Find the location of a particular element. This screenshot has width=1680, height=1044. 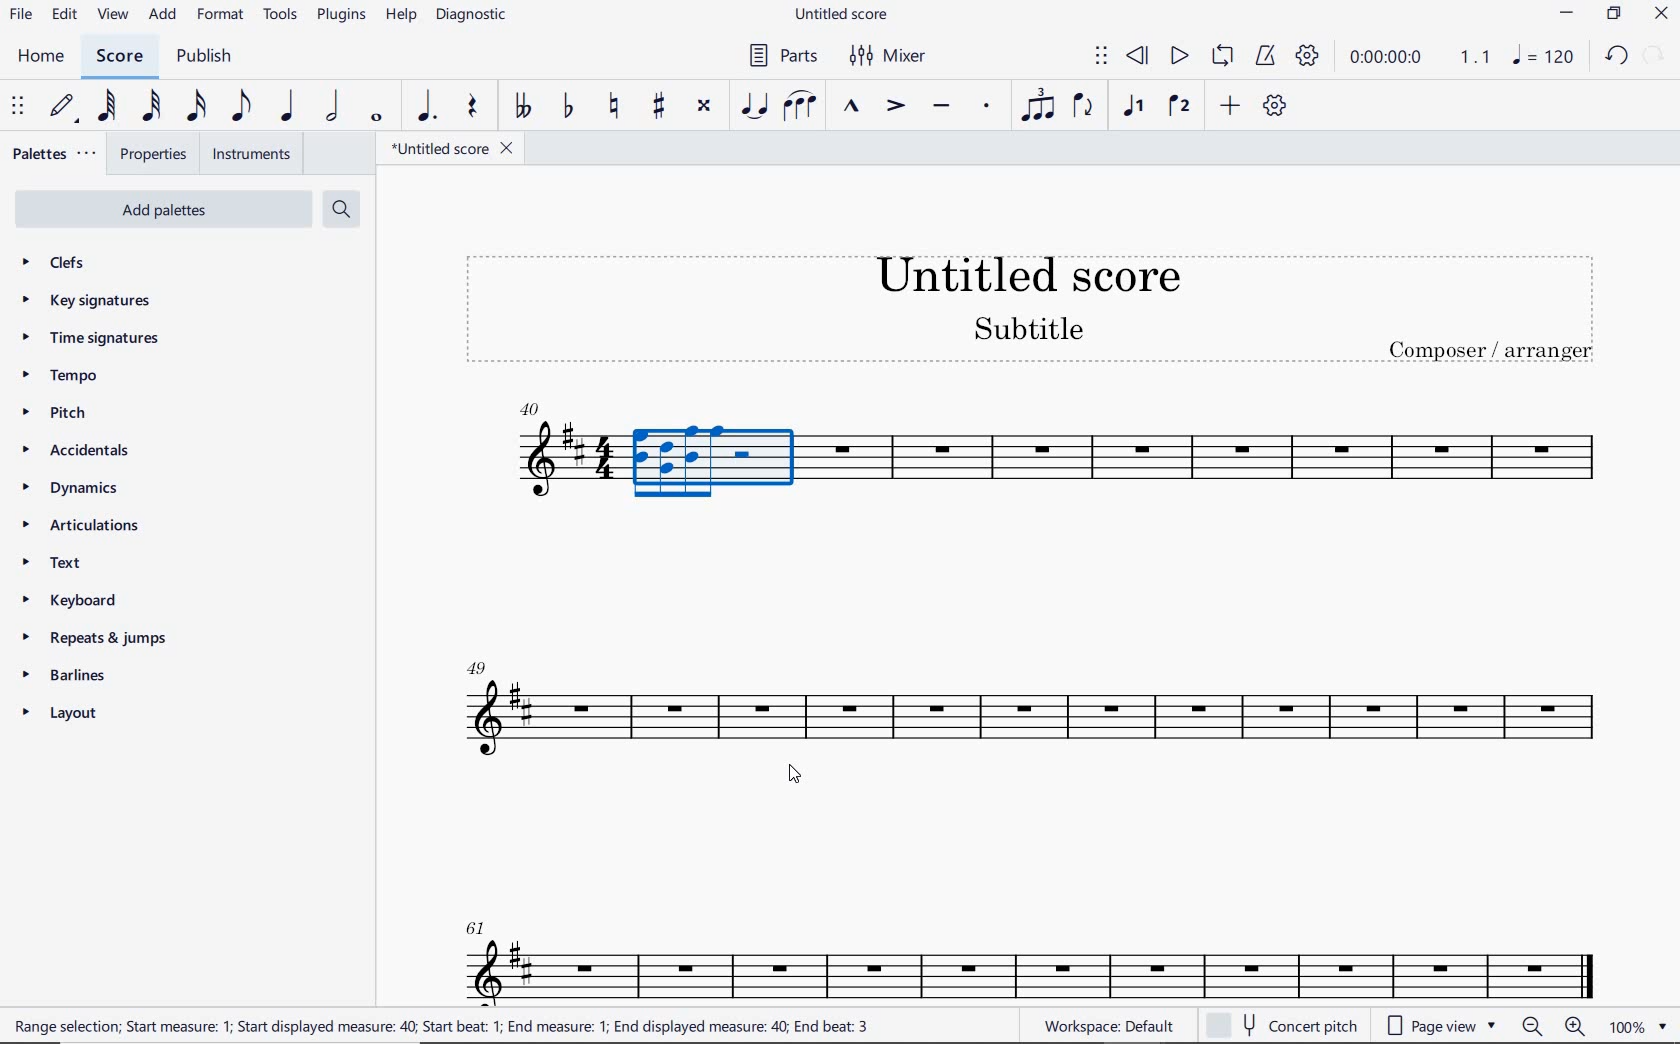

INSTRUMENT: TENOR SAXOPHONE is located at coordinates (1029, 714).